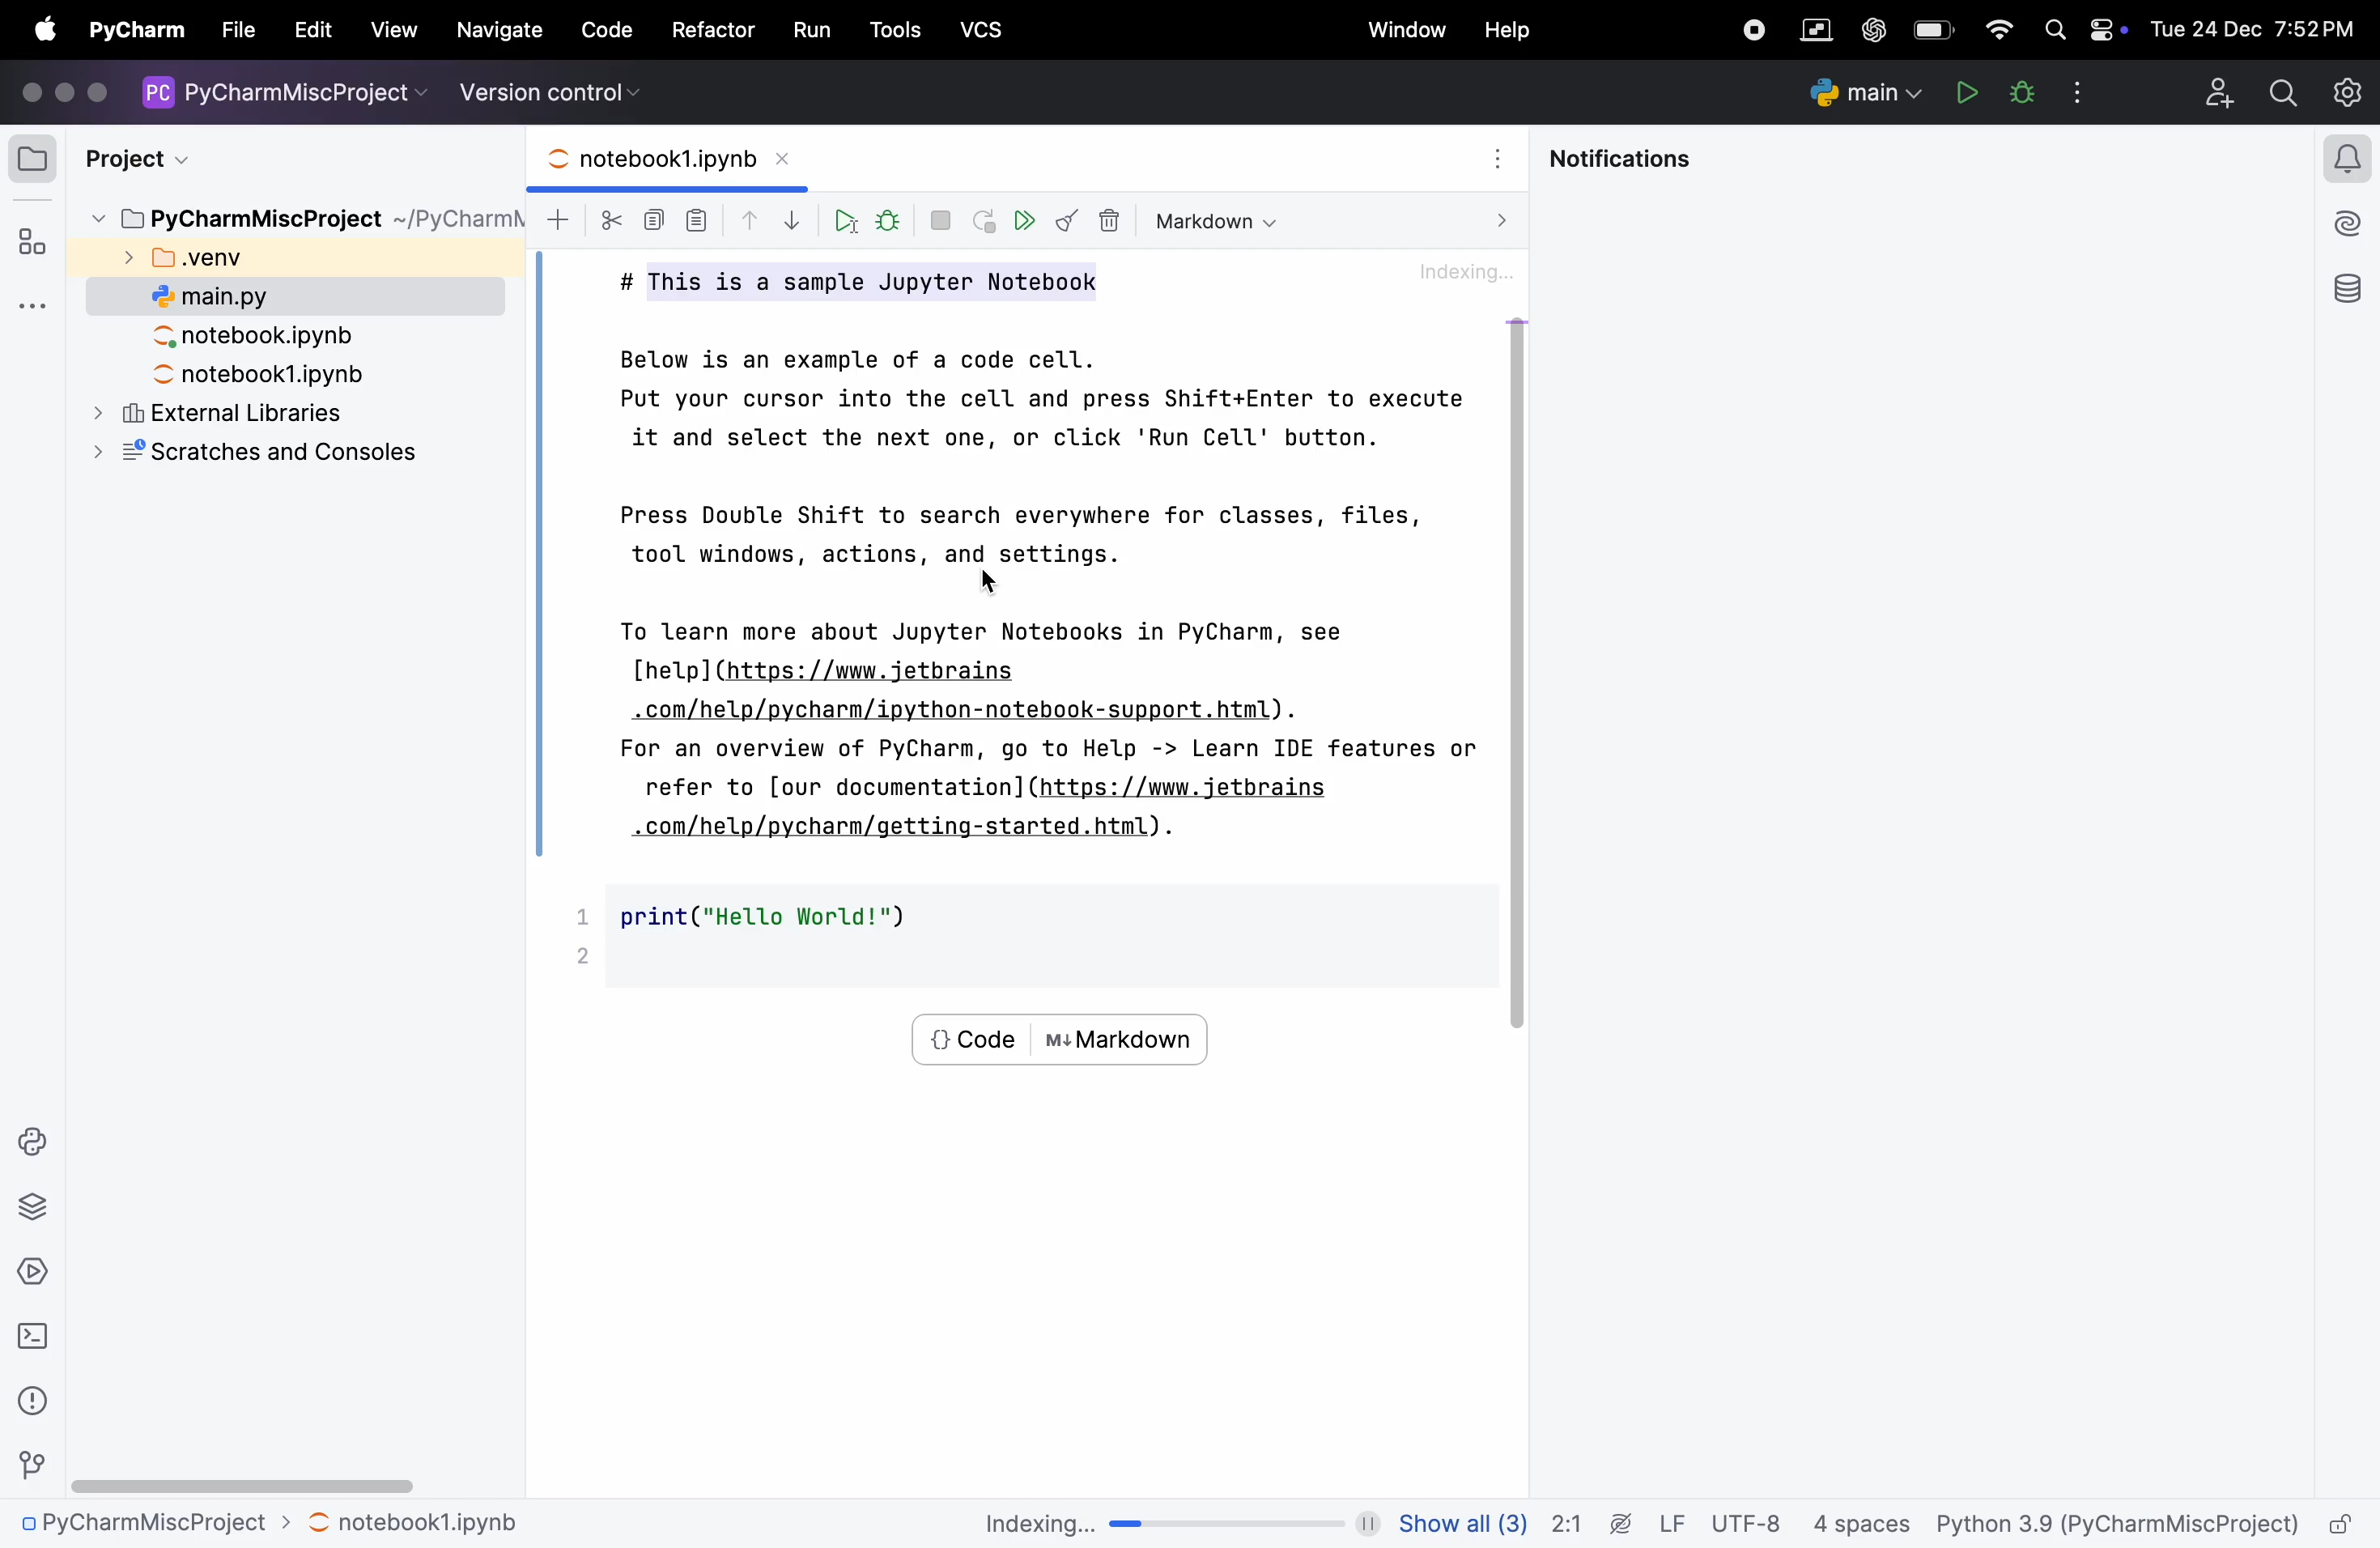  Describe the element at coordinates (500, 30) in the screenshot. I see `navigate` at that location.